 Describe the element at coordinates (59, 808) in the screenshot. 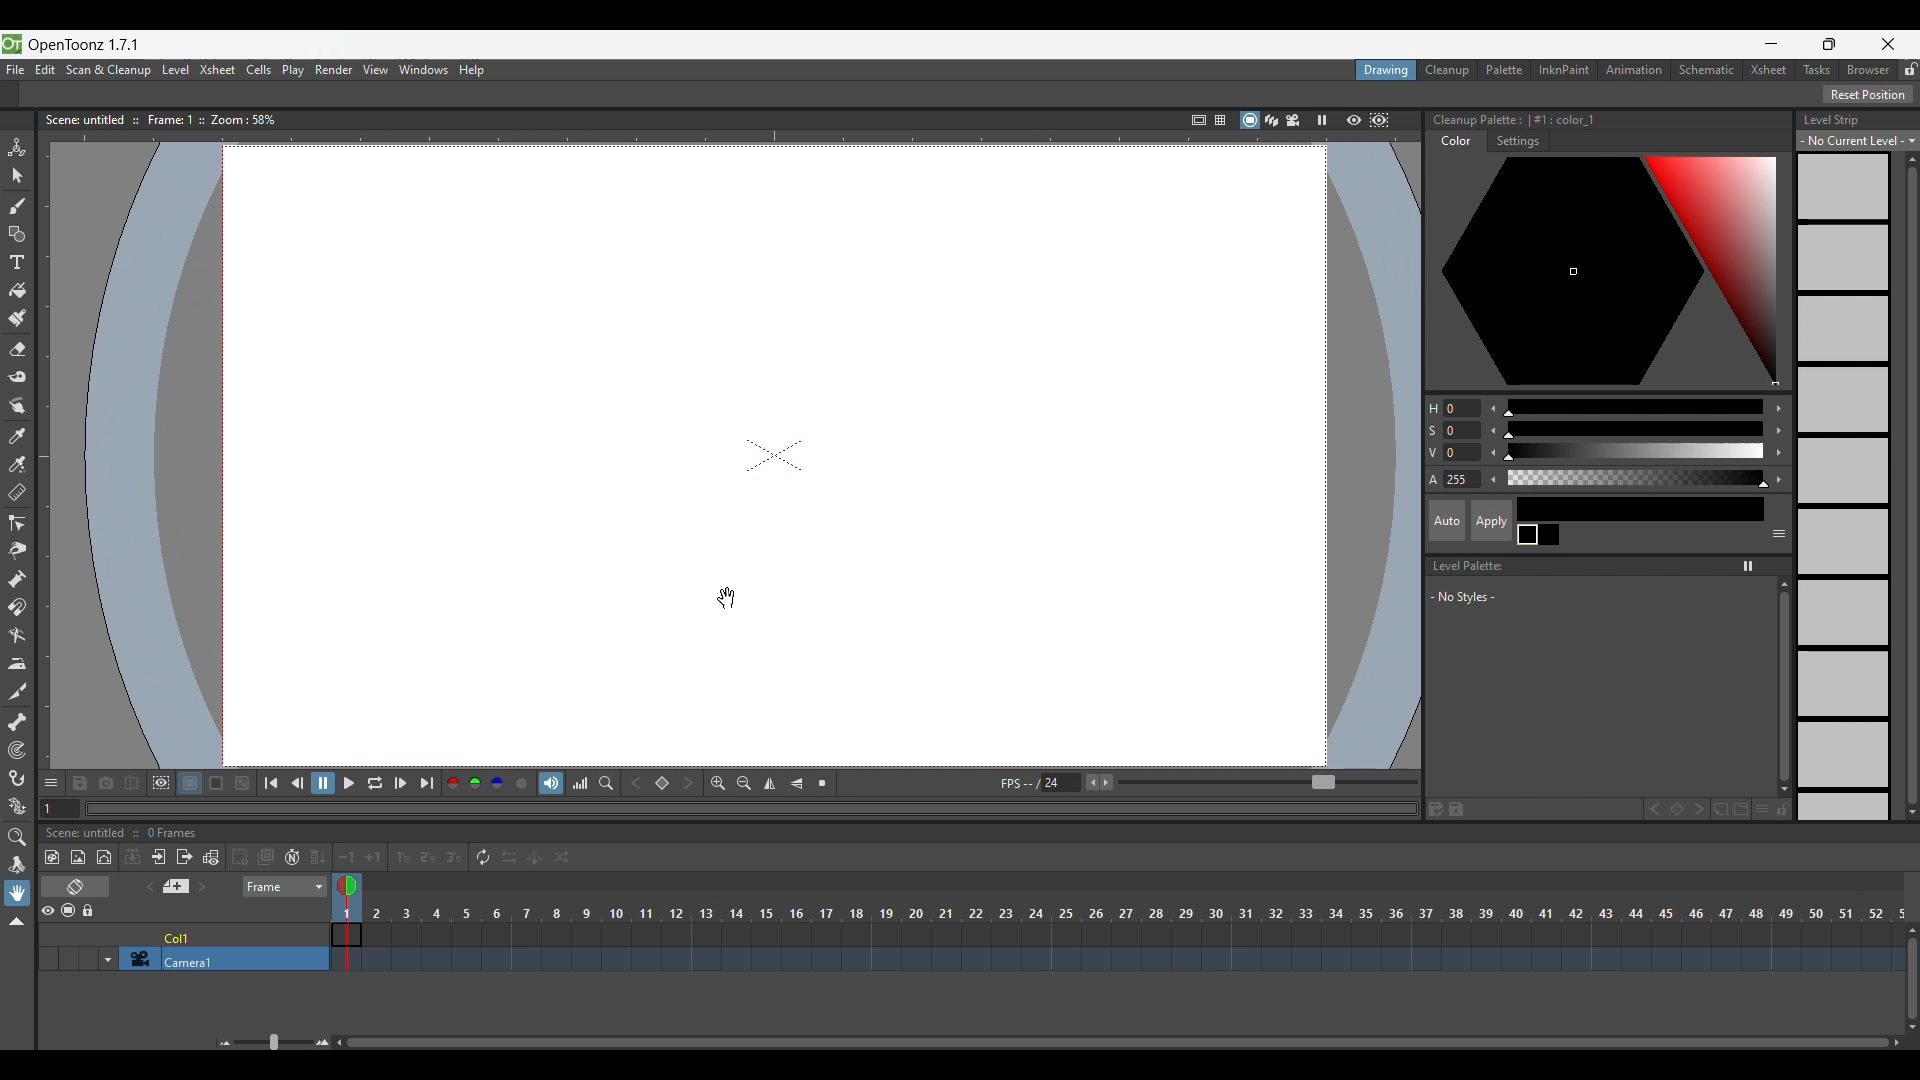

I see `Current frame` at that location.